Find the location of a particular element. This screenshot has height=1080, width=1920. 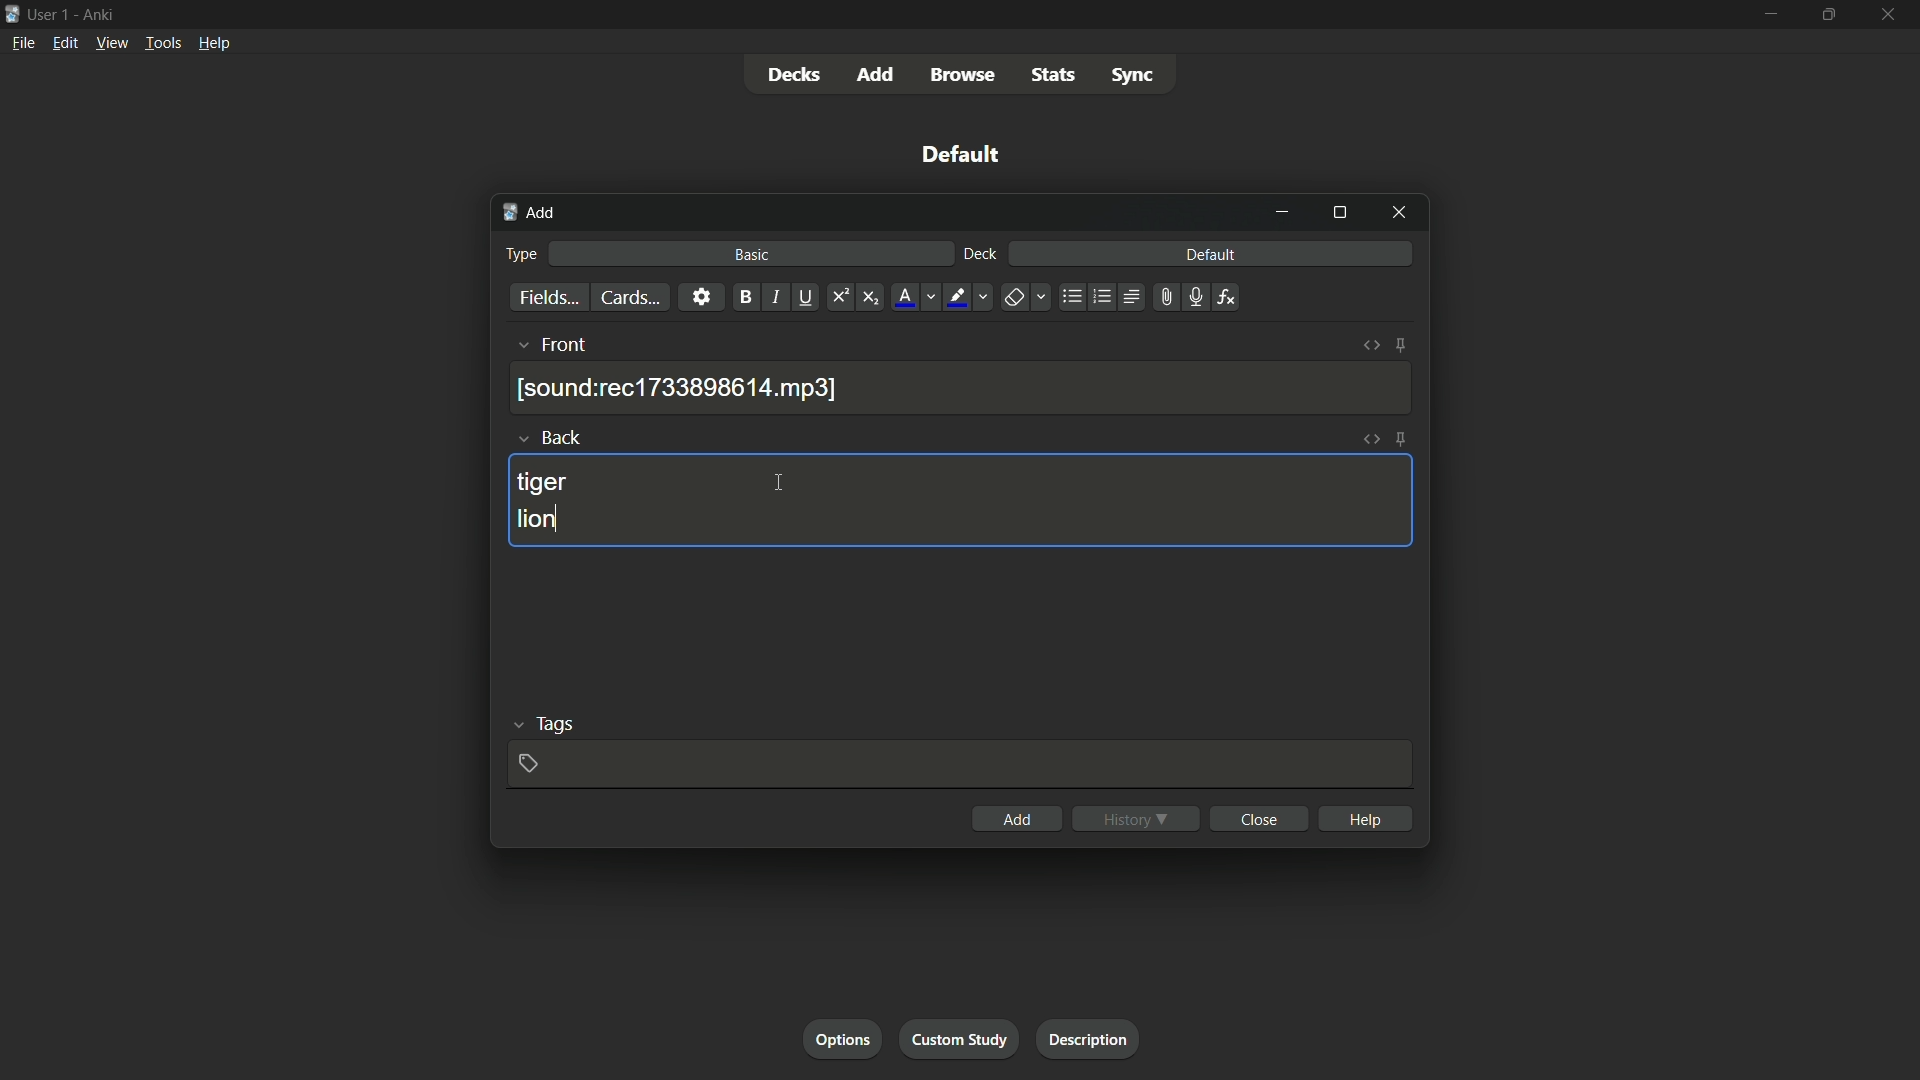

cards is located at coordinates (627, 297).